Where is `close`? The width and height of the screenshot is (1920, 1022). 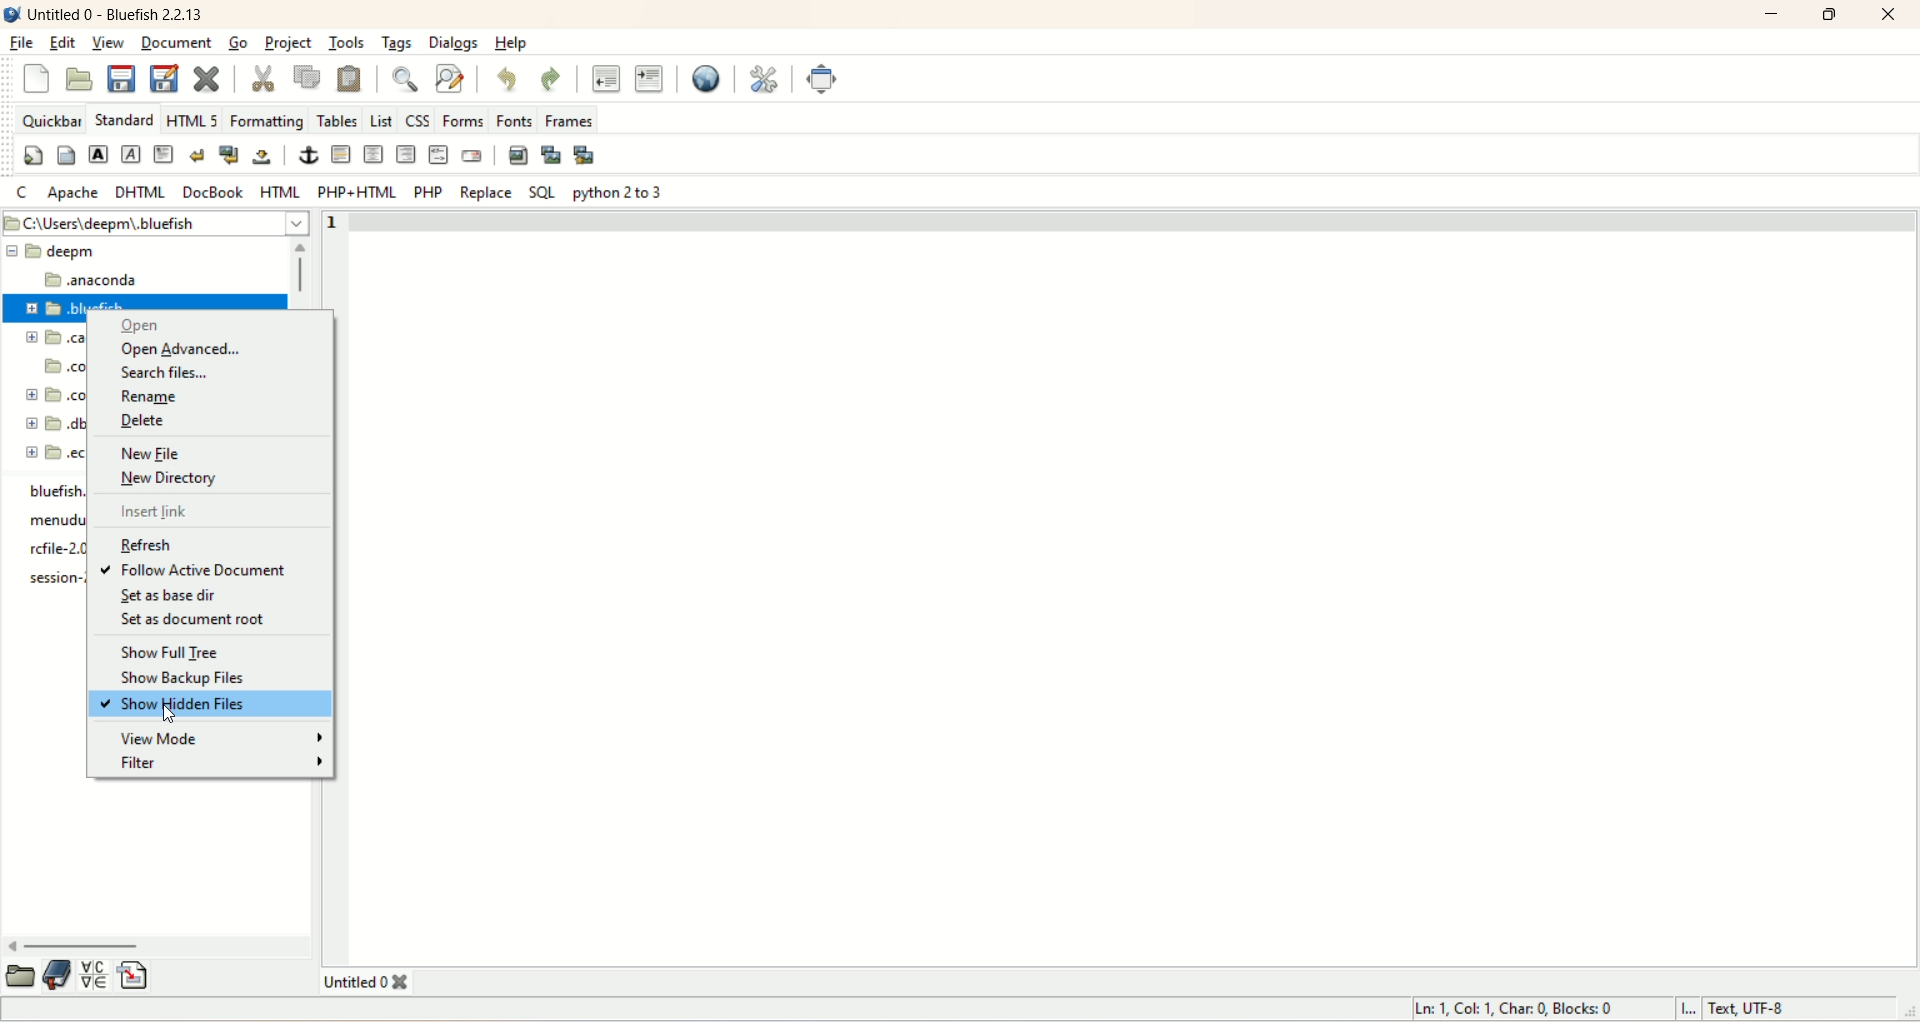
close is located at coordinates (1886, 16).